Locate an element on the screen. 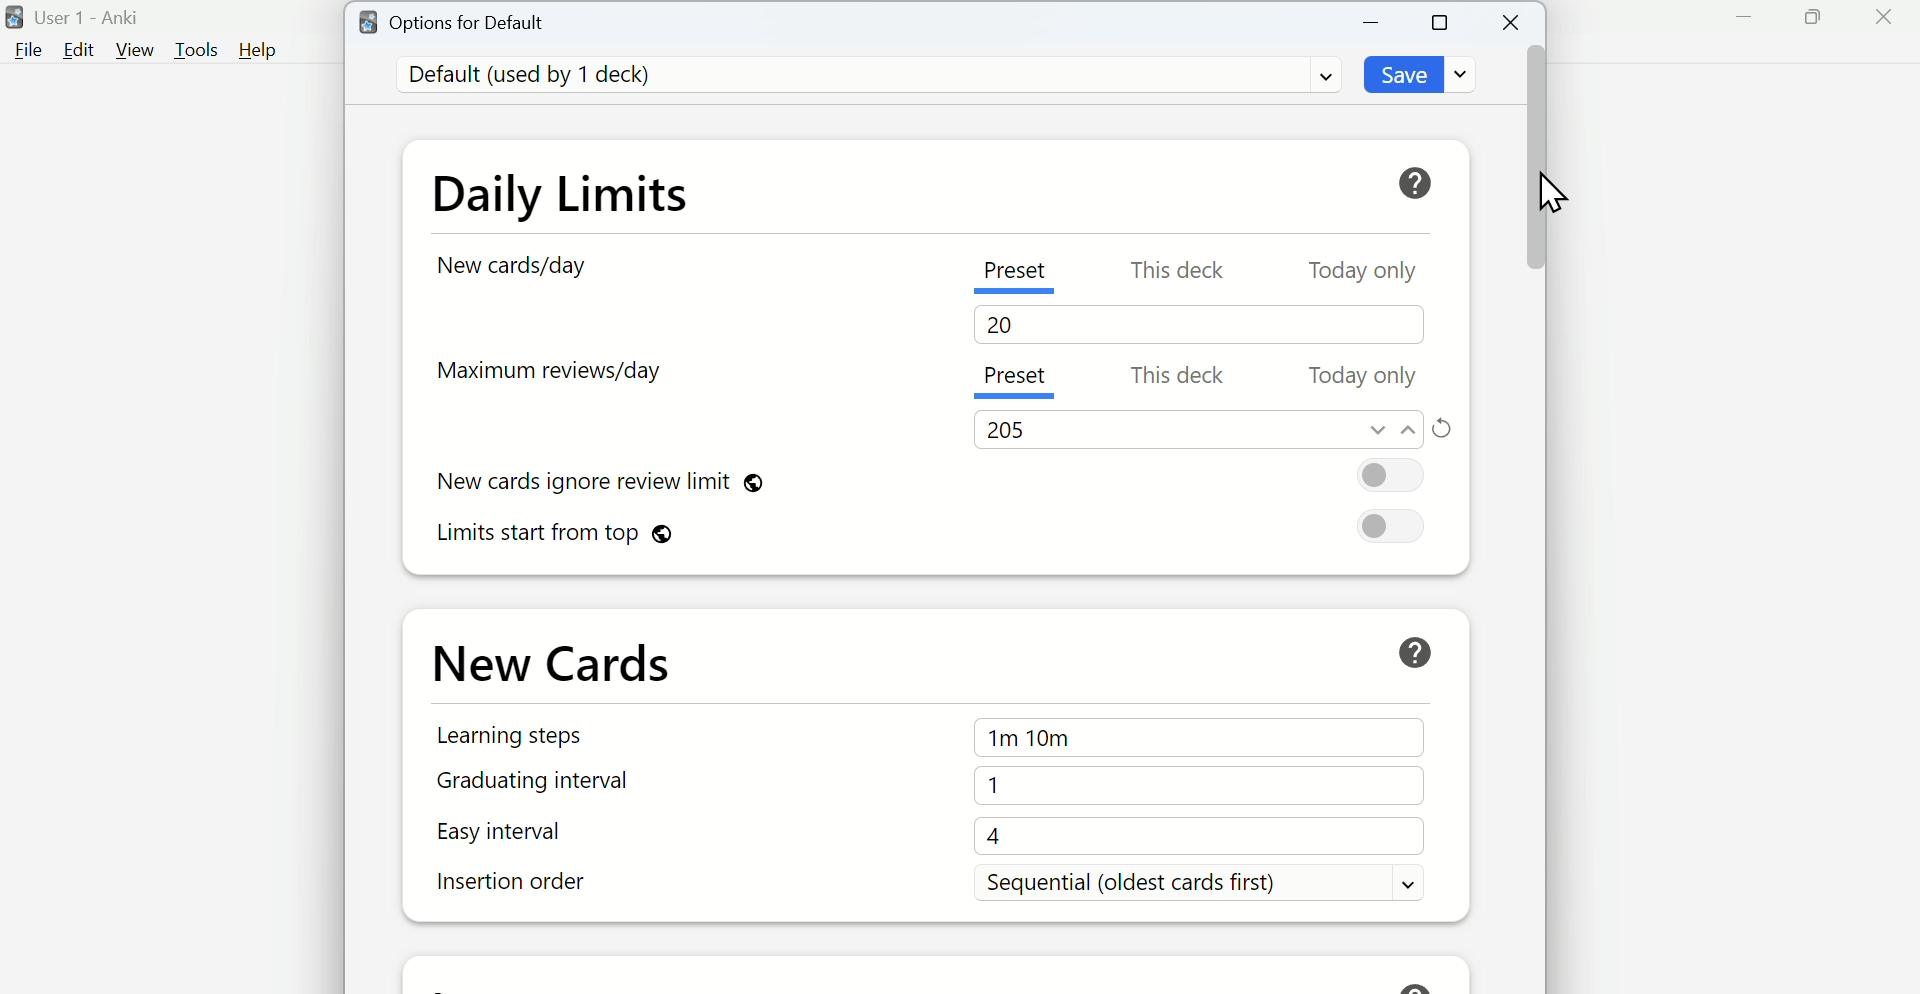  Sequential (Oldest cards first) is located at coordinates (1197, 881).